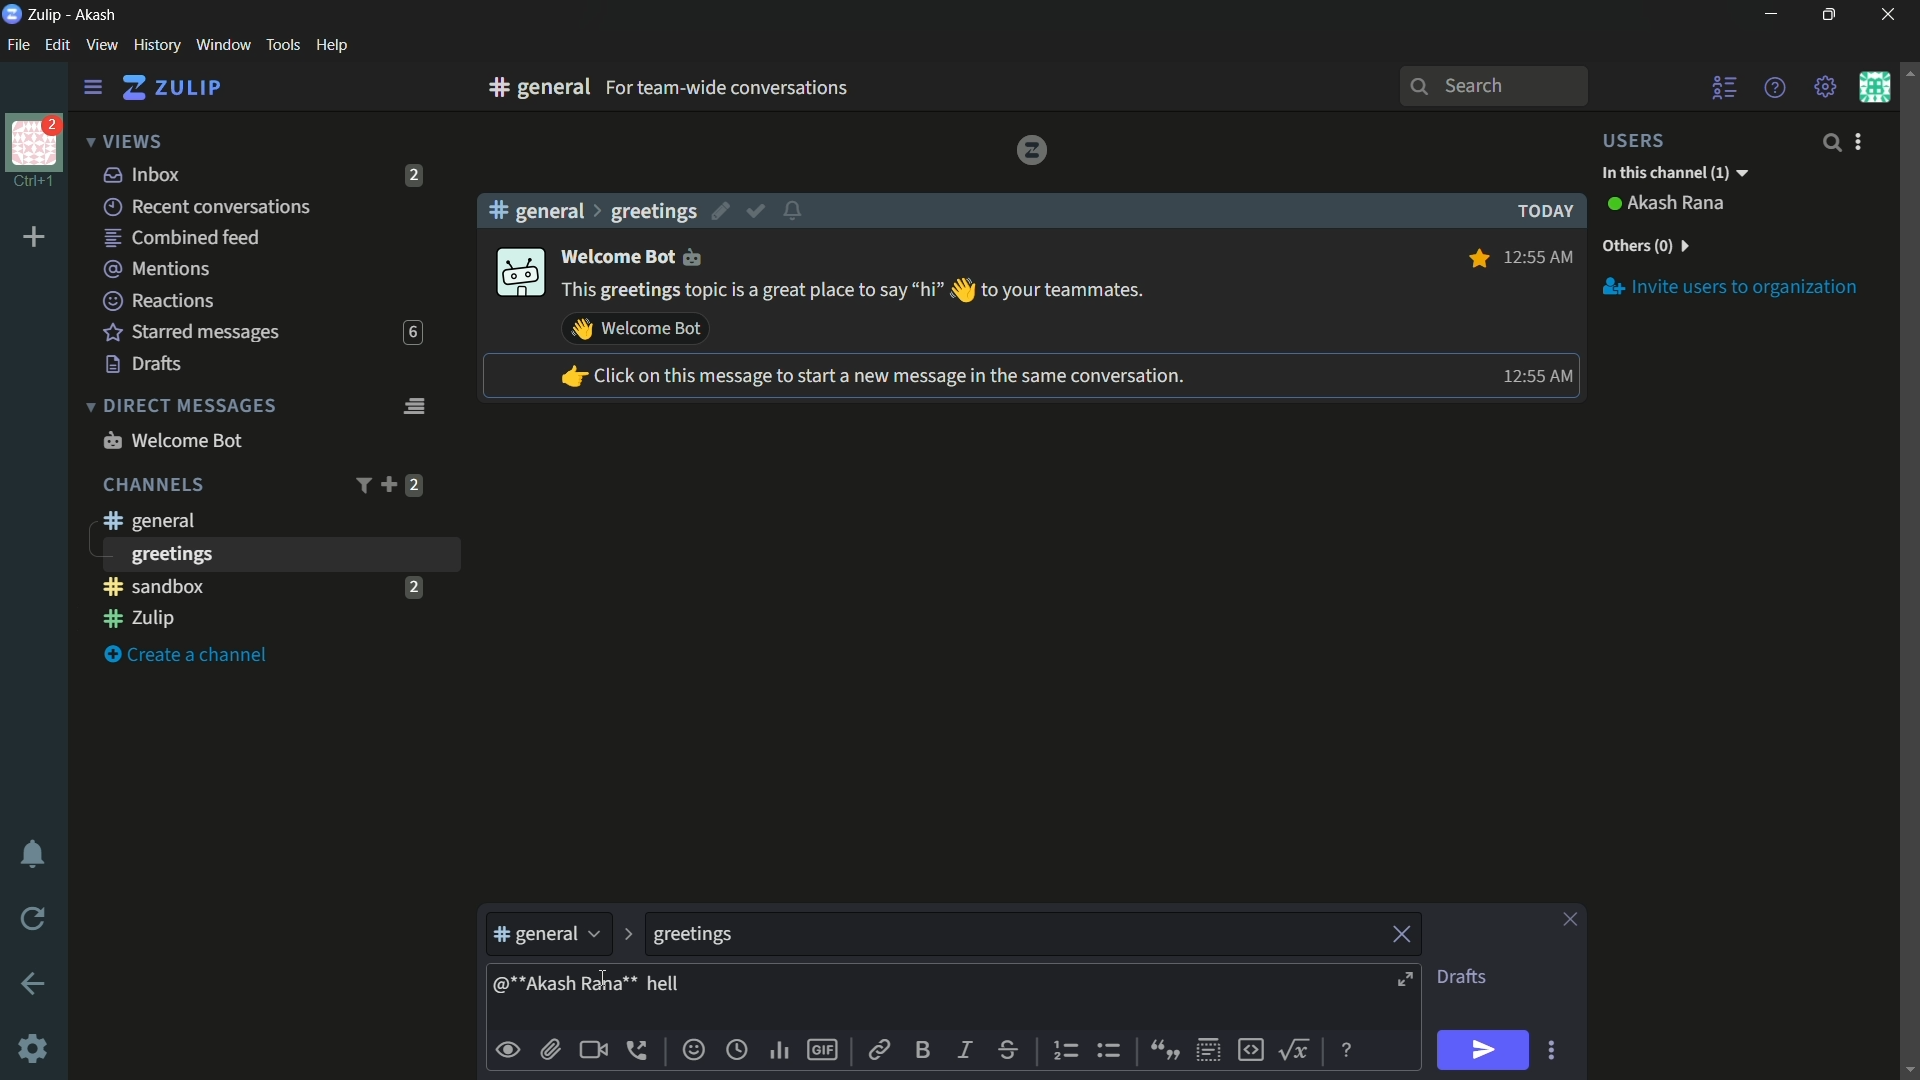  What do you see at coordinates (1885, 15) in the screenshot?
I see `close app` at bounding box center [1885, 15].